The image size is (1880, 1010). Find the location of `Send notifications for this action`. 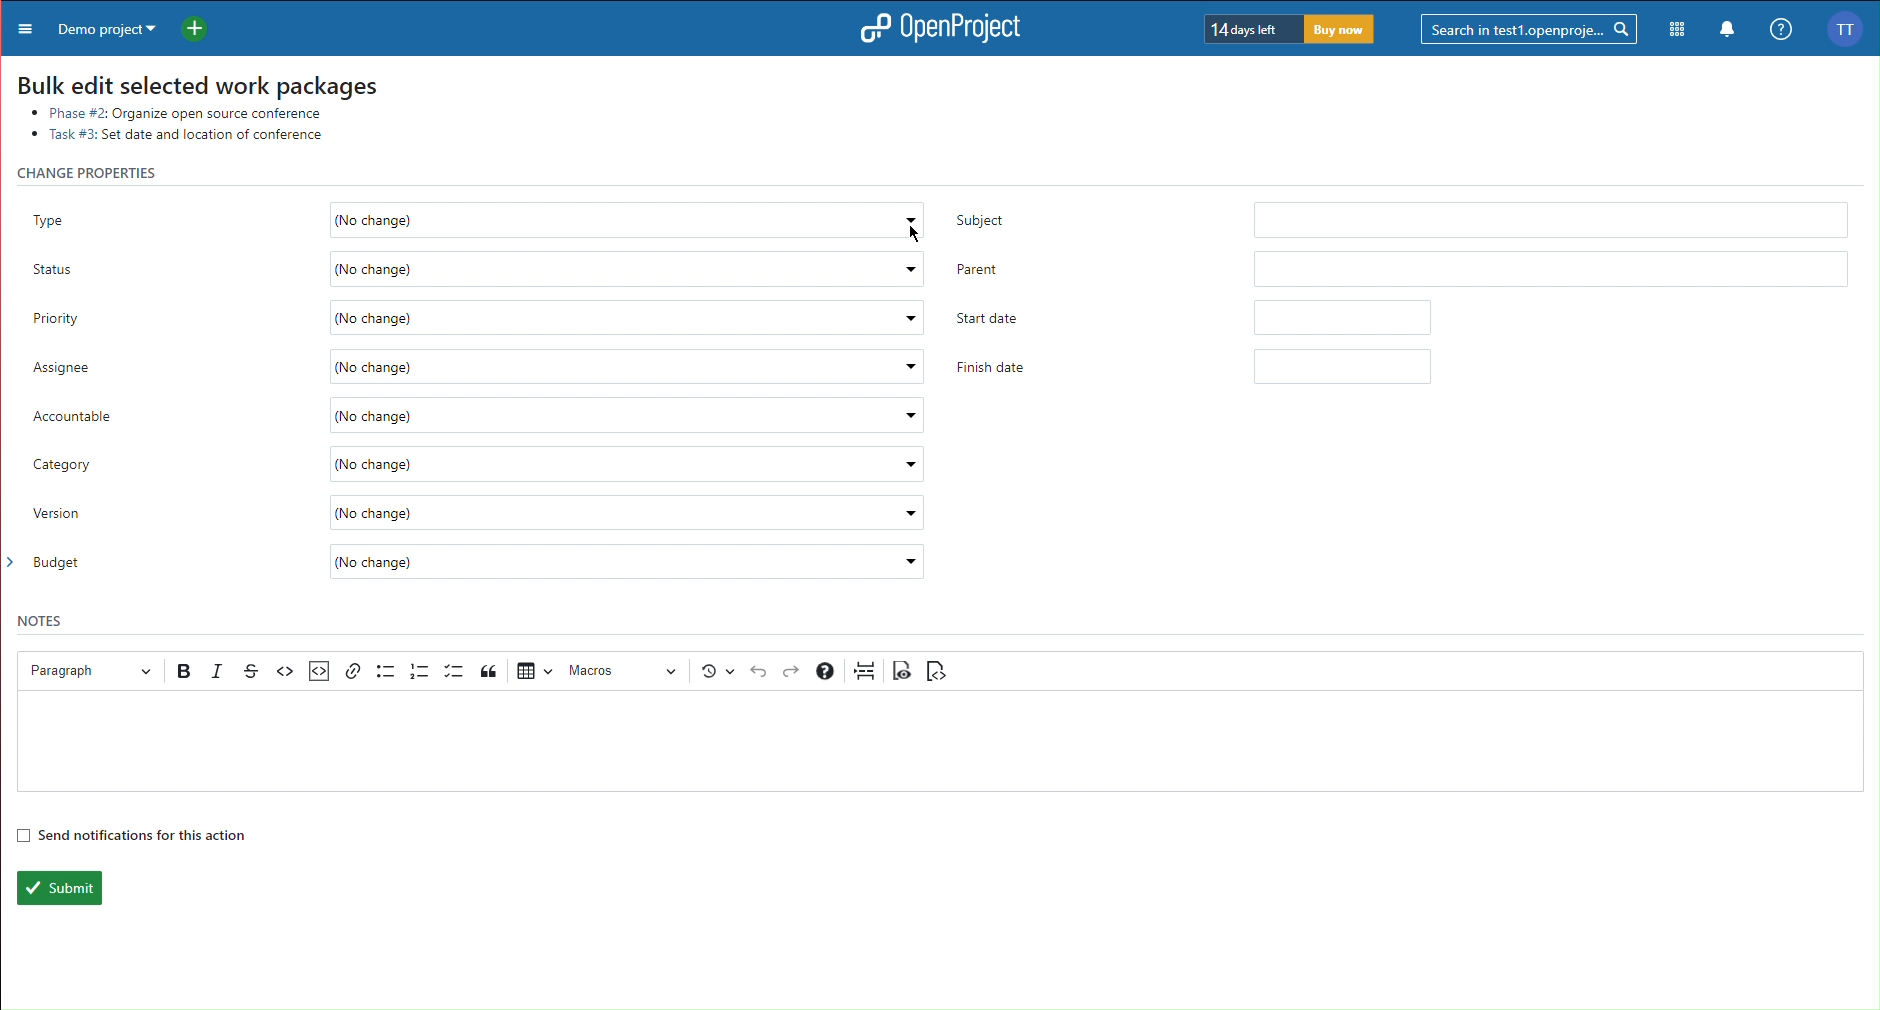

Send notifications for this action is located at coordinates (131, 834).